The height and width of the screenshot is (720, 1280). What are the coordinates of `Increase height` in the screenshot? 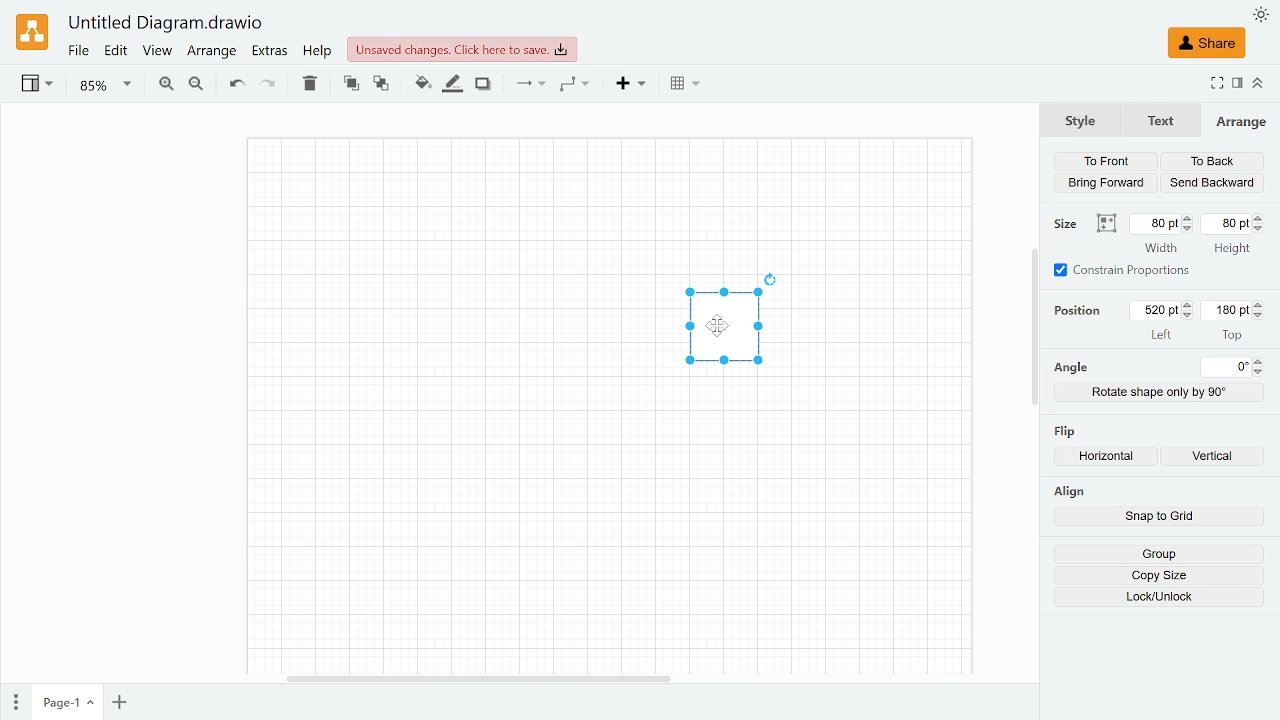 It's located at (1262, 217).